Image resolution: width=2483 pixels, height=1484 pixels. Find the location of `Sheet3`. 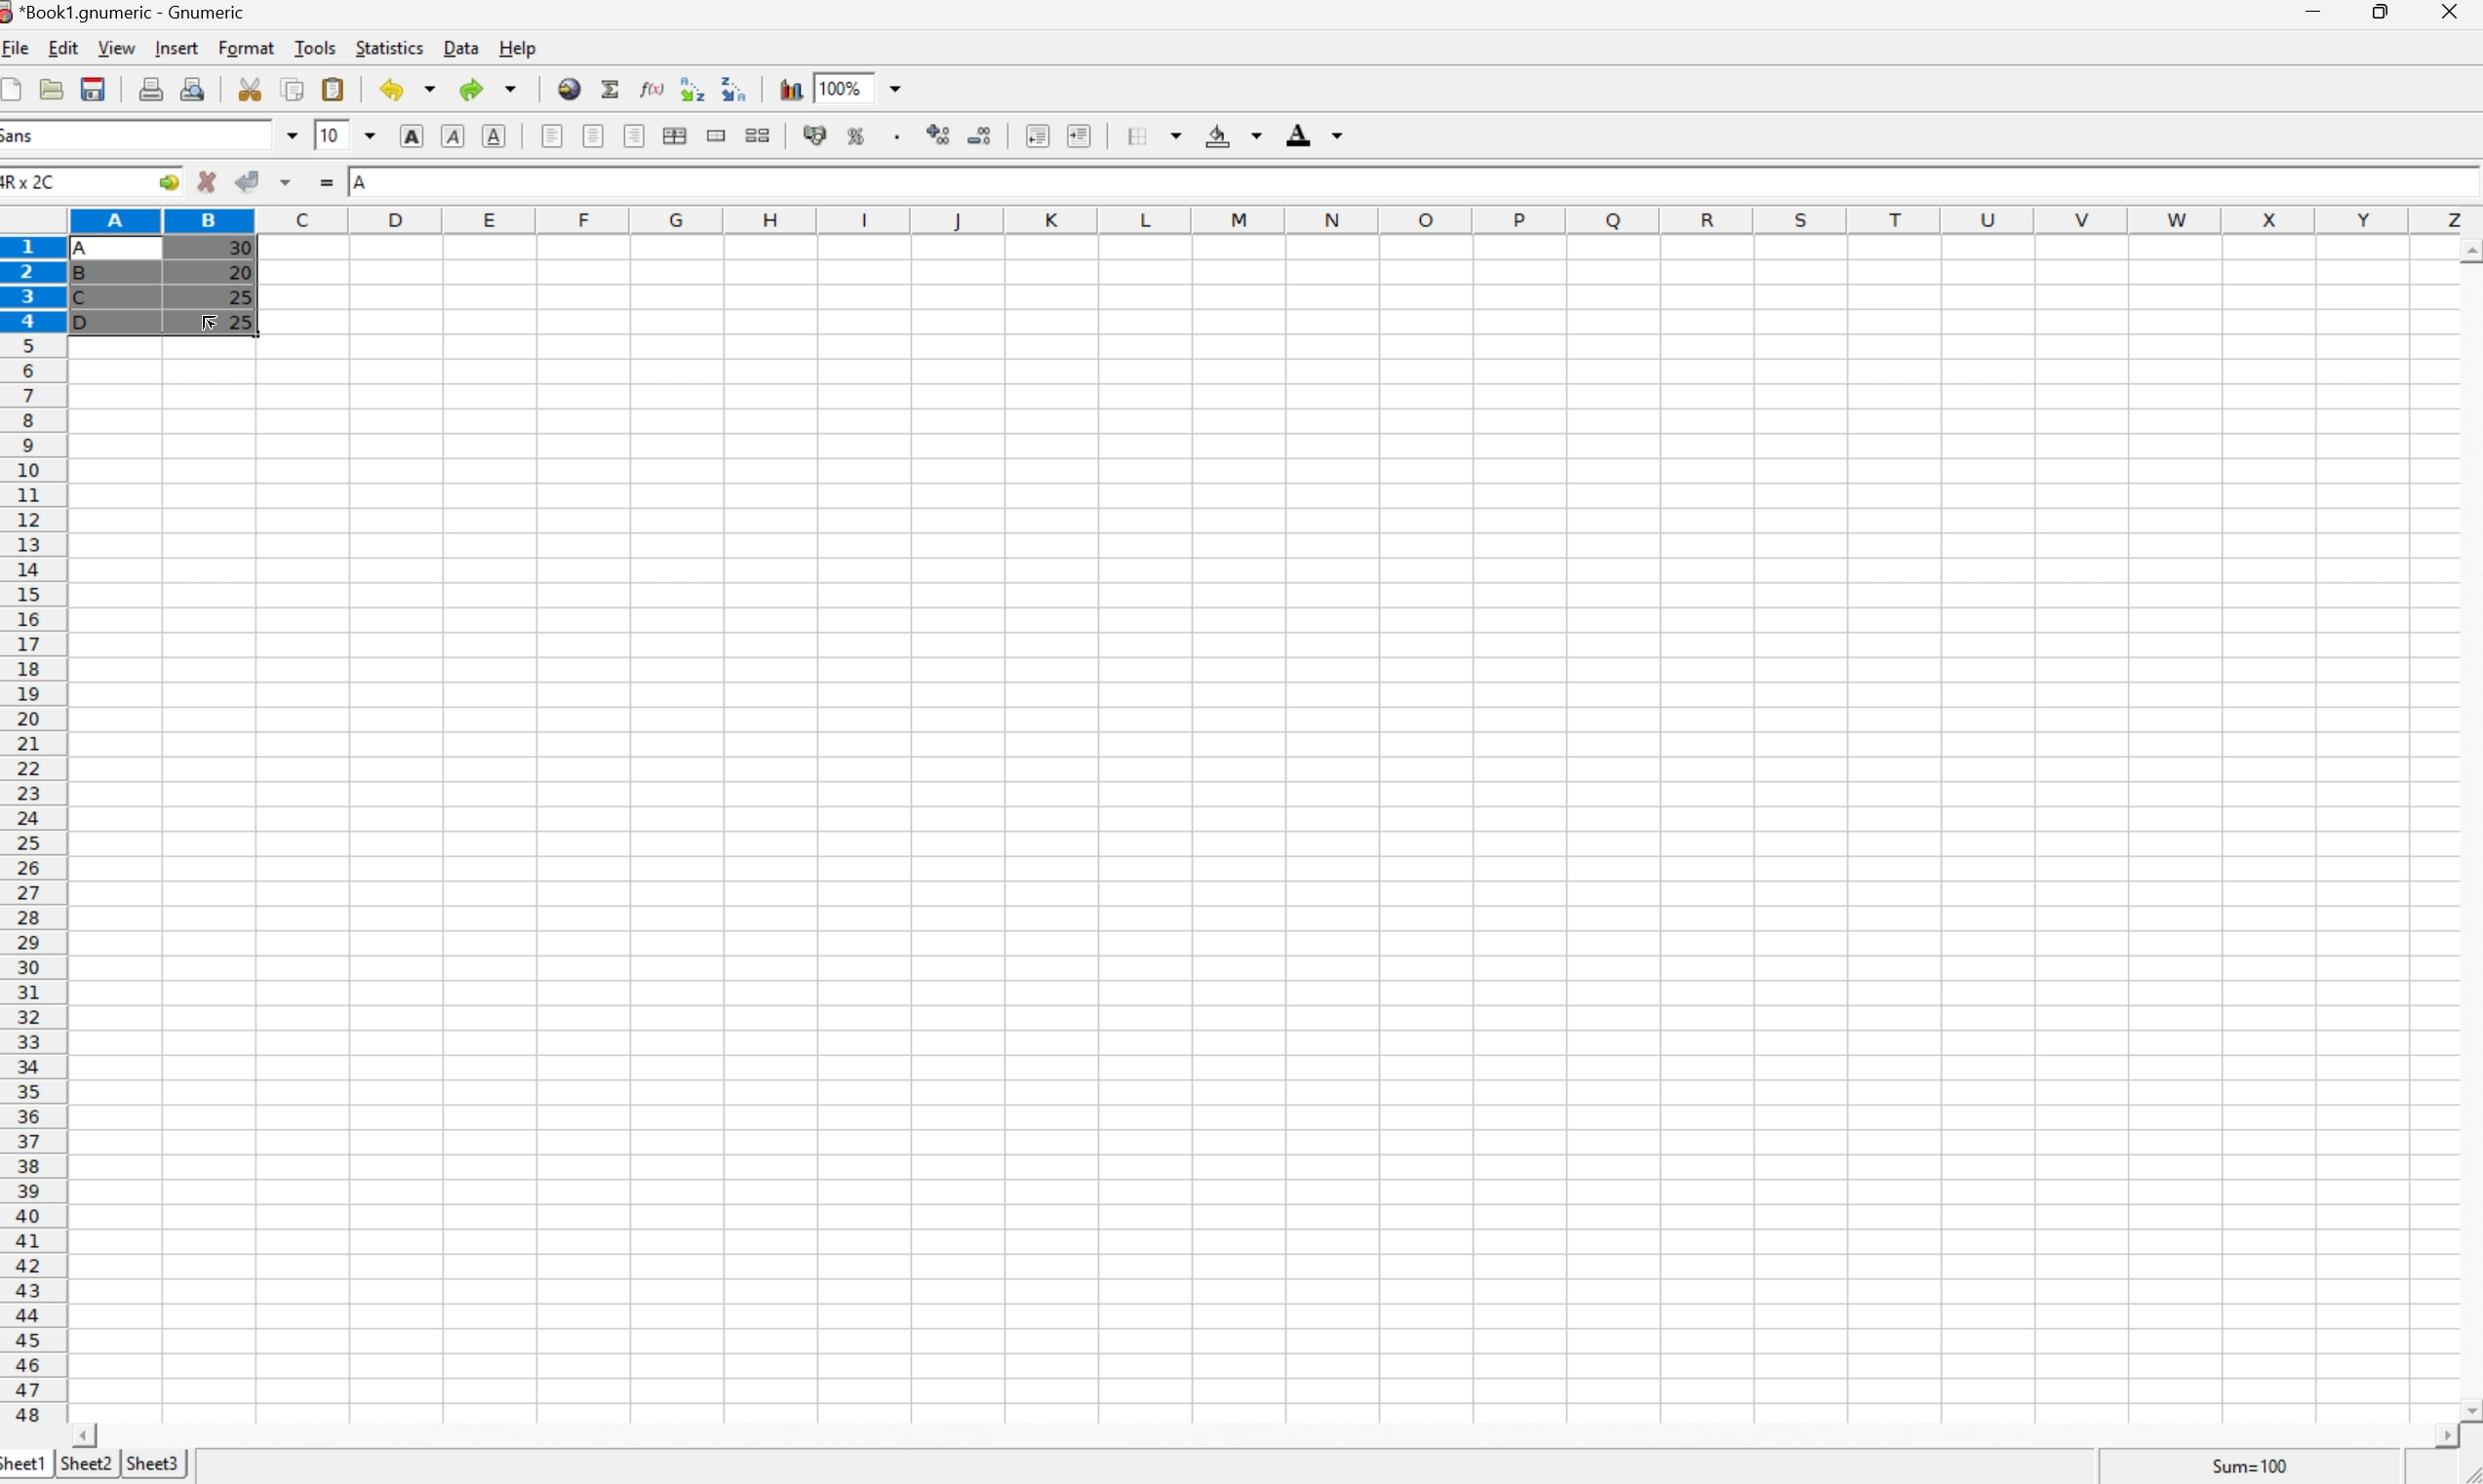

Sheet3 is located at coordinates (155, 1461).